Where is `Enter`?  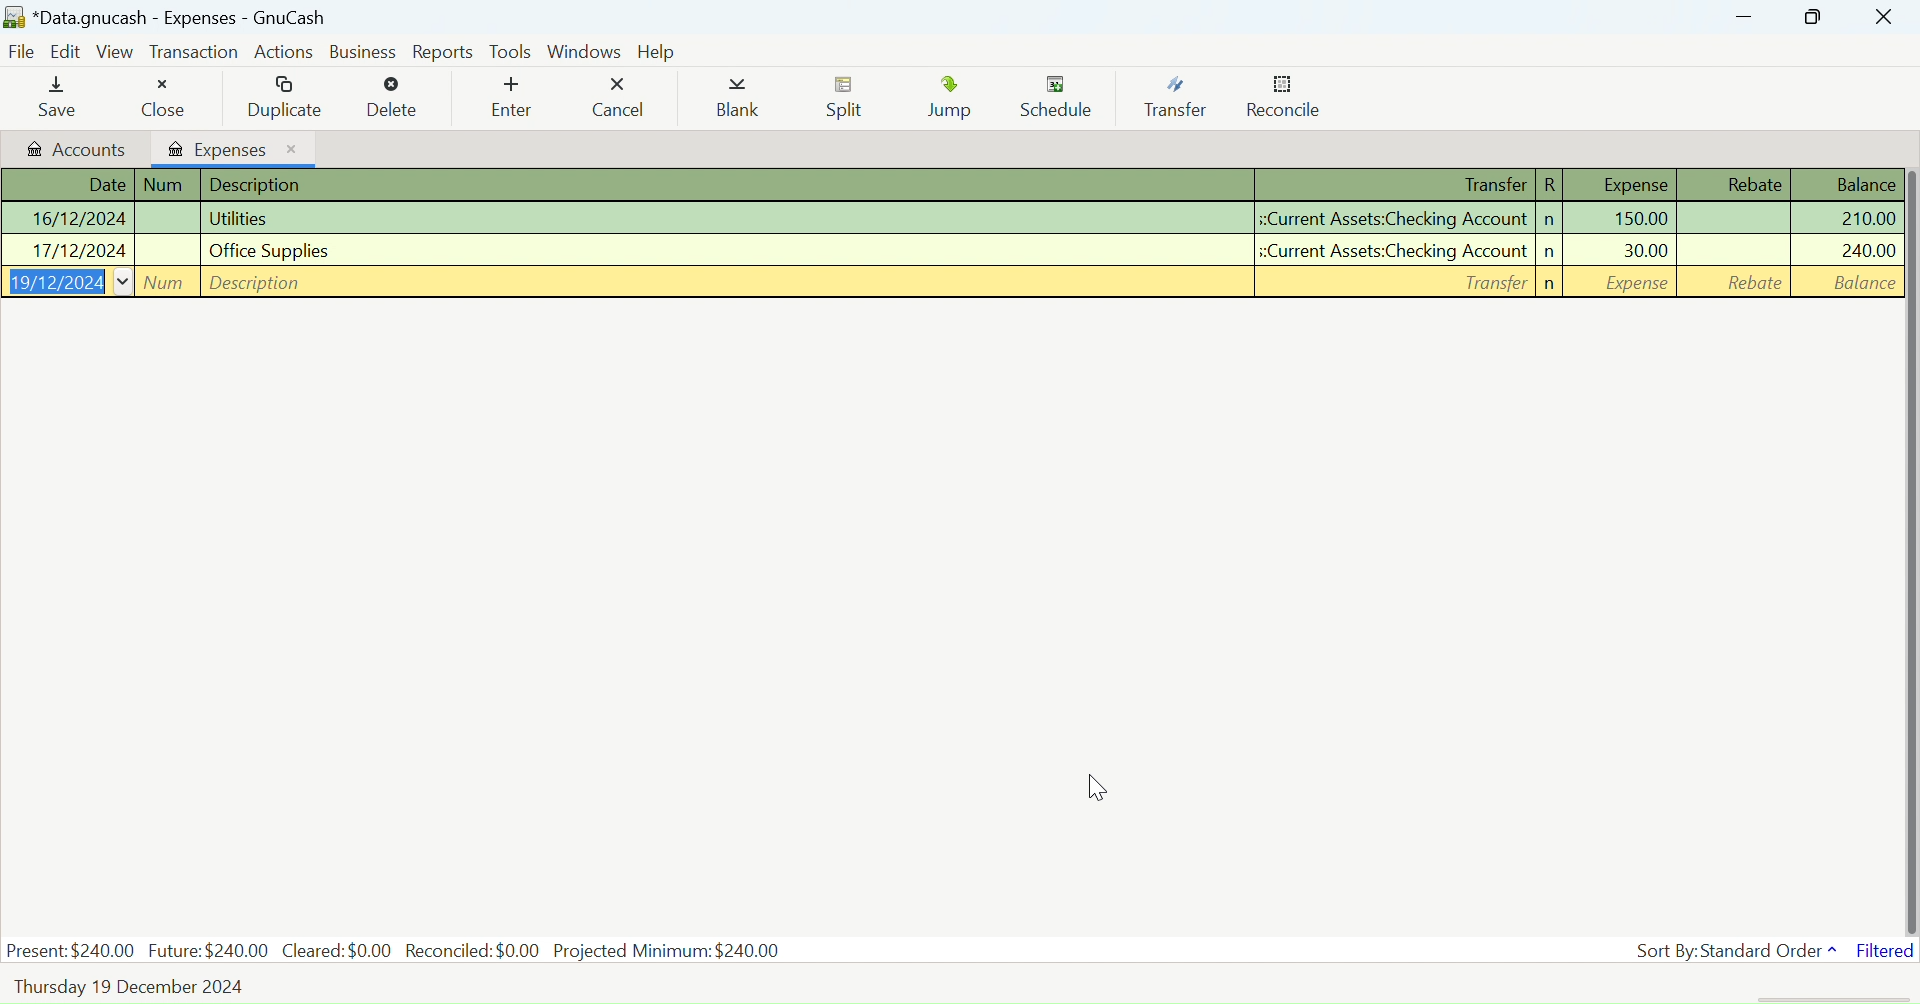
Enter is located at coordinates (509, 100).